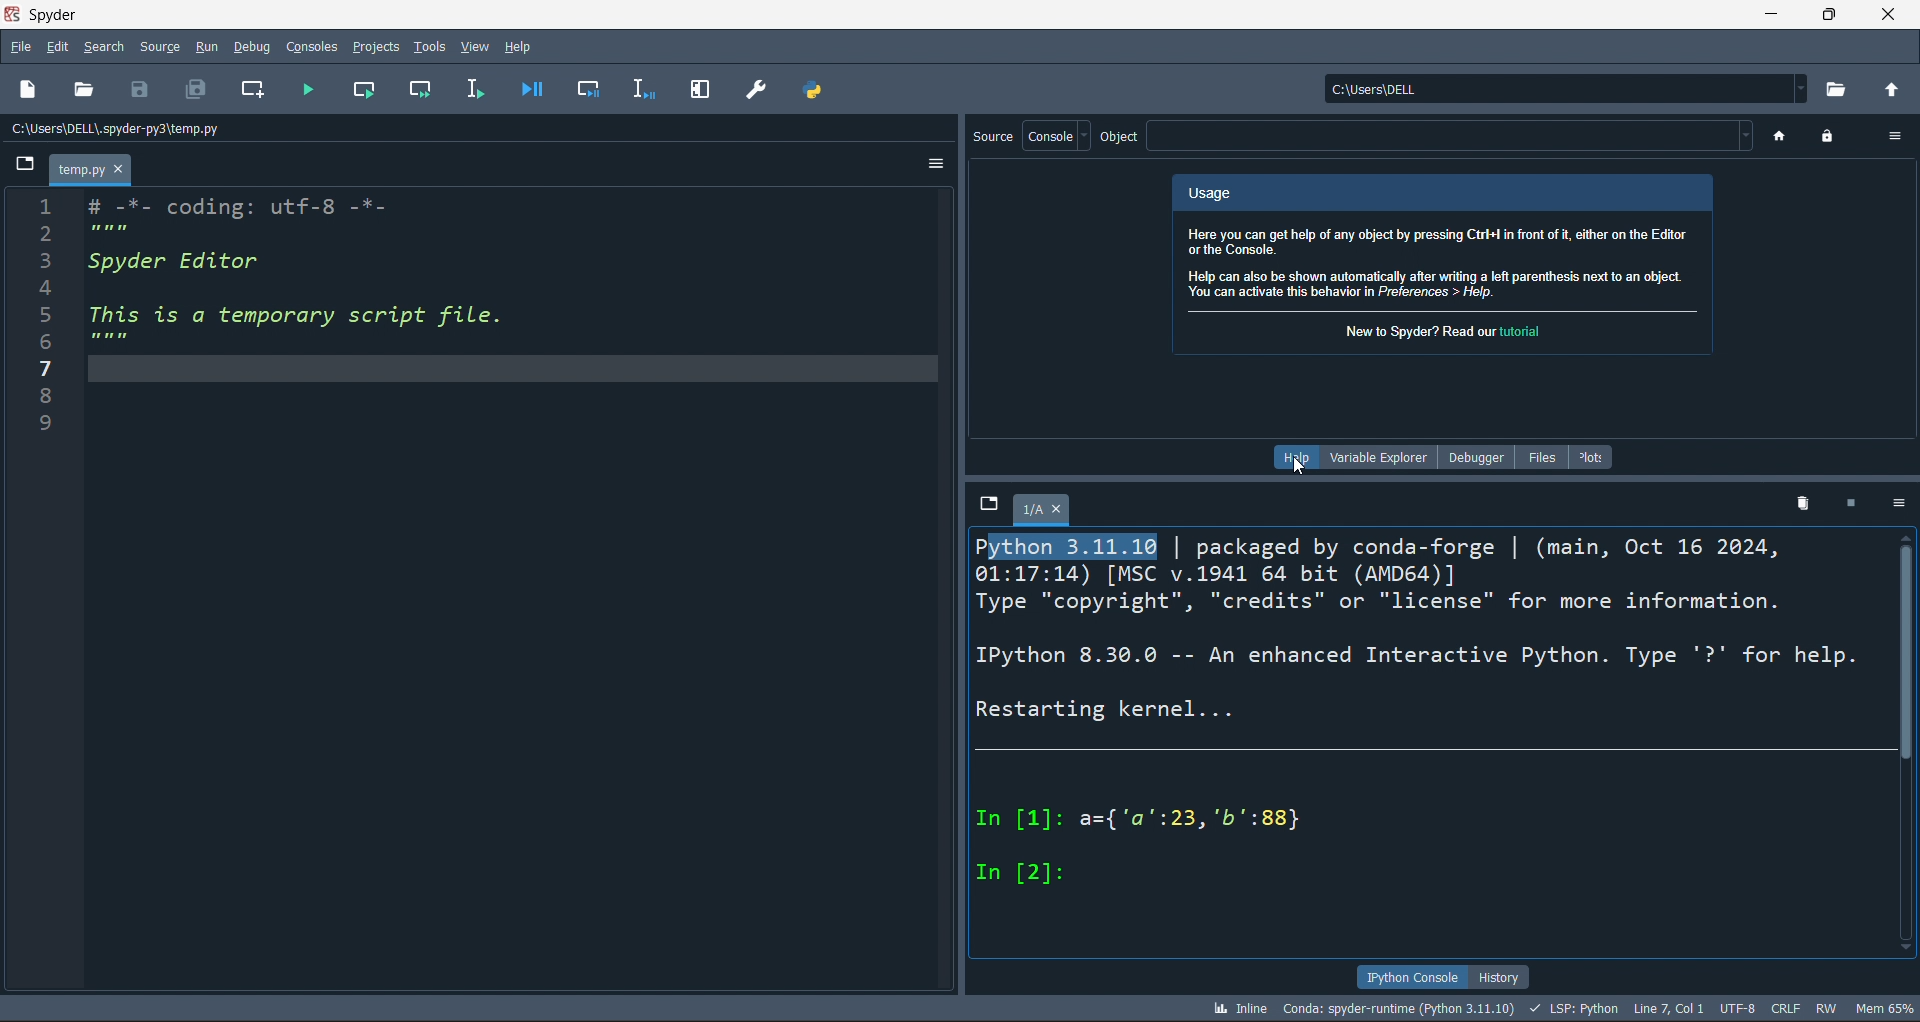  I want to click on c:\users\dell\.spyder-py3\temp.py, so click(118, 130).